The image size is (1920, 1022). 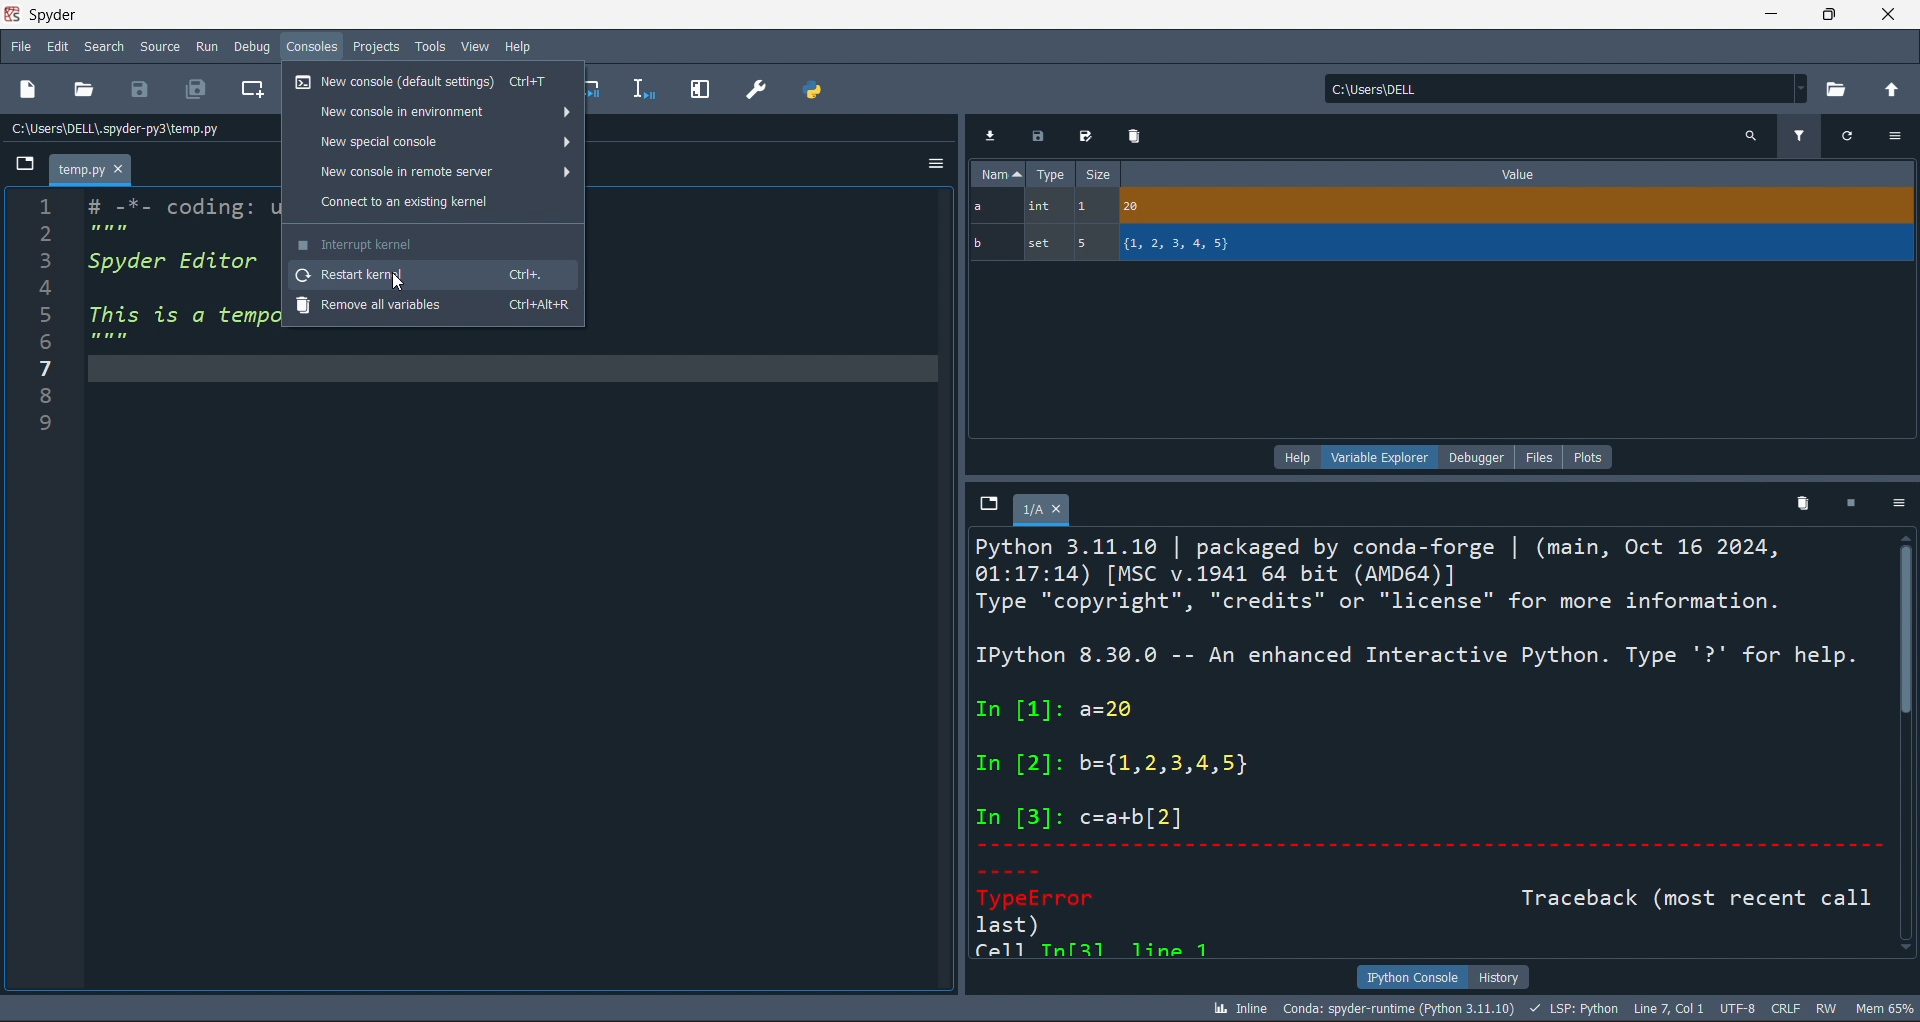 What do you see at coordinates (1753, 137) in the screenshot?
I see `search variables` at bounding box center [1753, 137].